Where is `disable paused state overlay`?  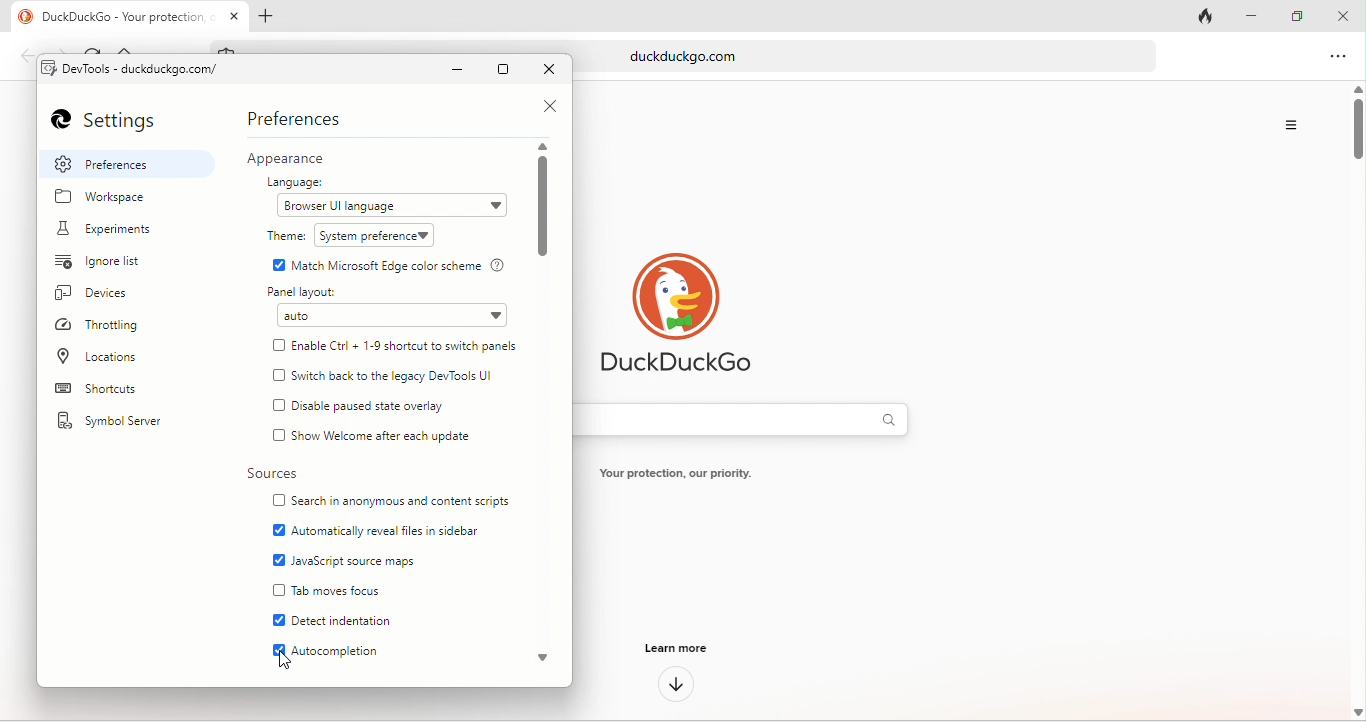 disable paused state overlay is located at coordinates (389, 406).